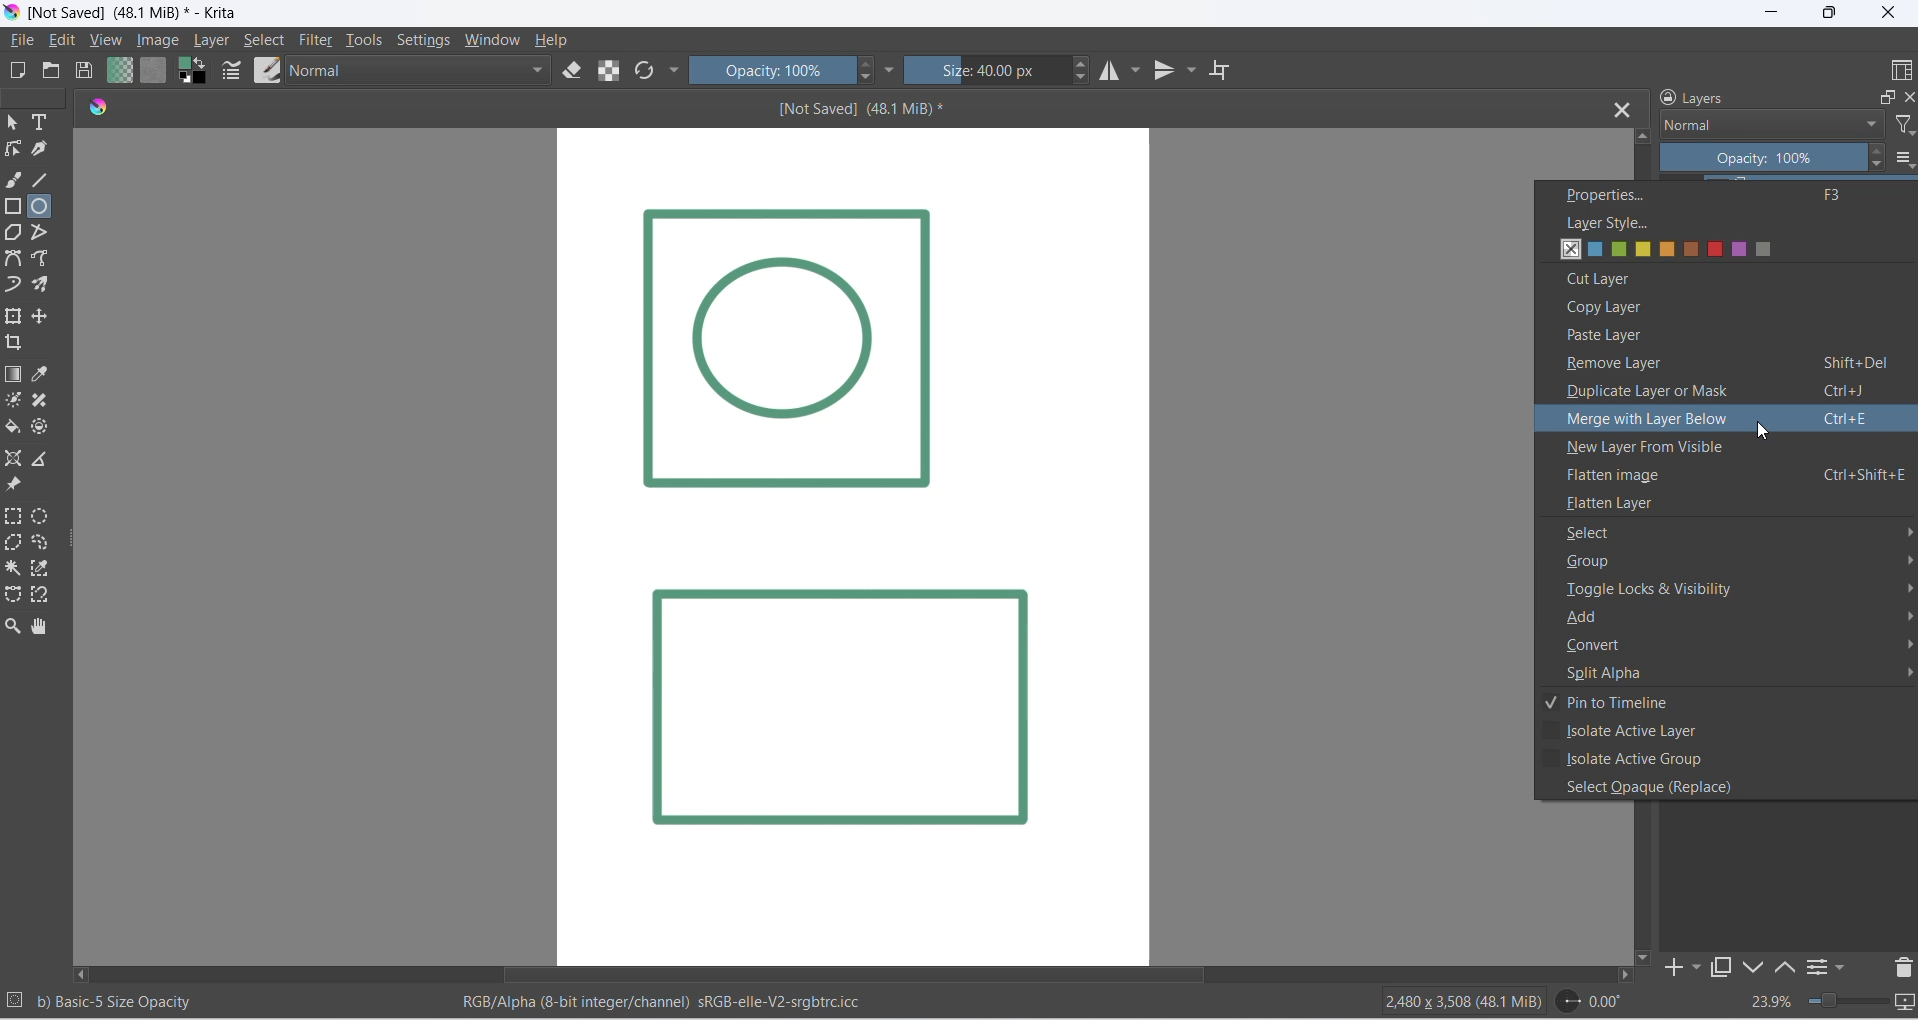 The height and width of the screenshot is (1020, 1918). Describe the element at coordinates (154, 72) in the screenshot. I see `fill patterns` at that location.